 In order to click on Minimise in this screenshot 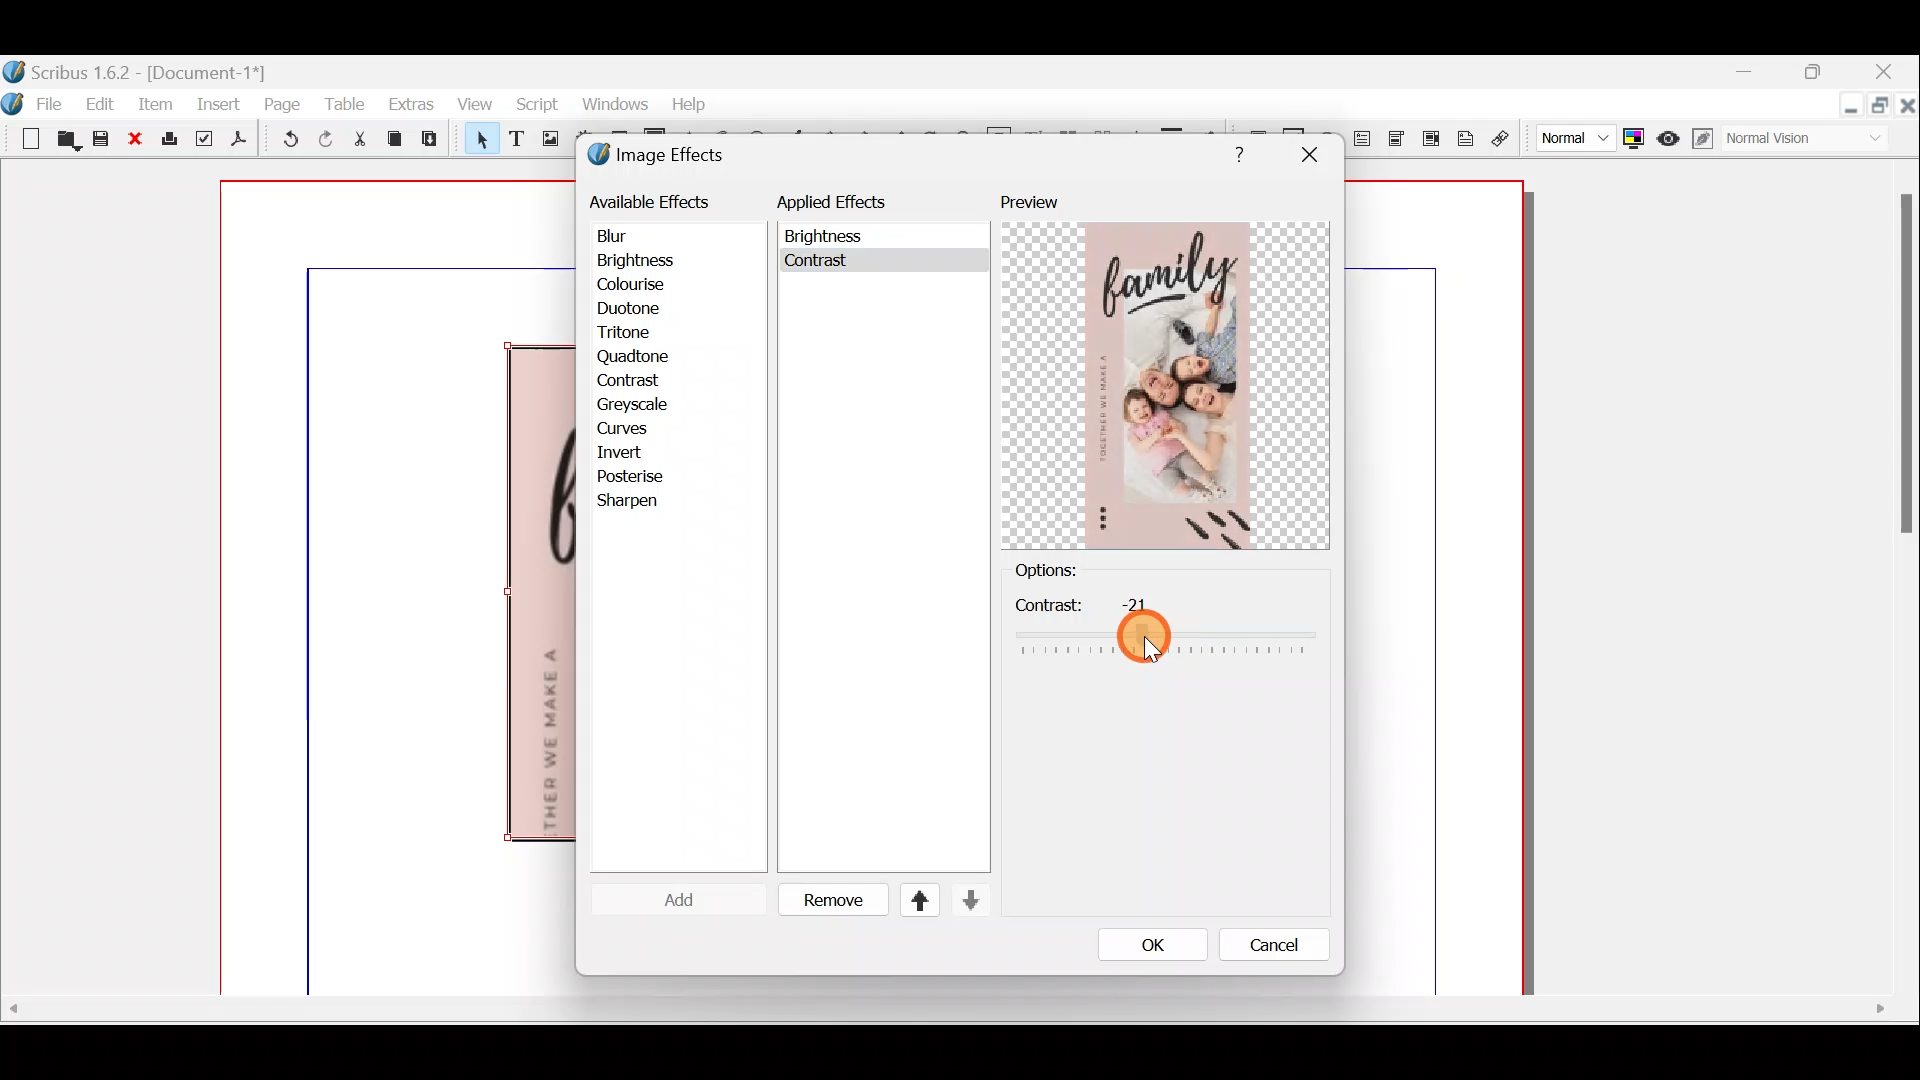, I will do `click(1753, 73)`.